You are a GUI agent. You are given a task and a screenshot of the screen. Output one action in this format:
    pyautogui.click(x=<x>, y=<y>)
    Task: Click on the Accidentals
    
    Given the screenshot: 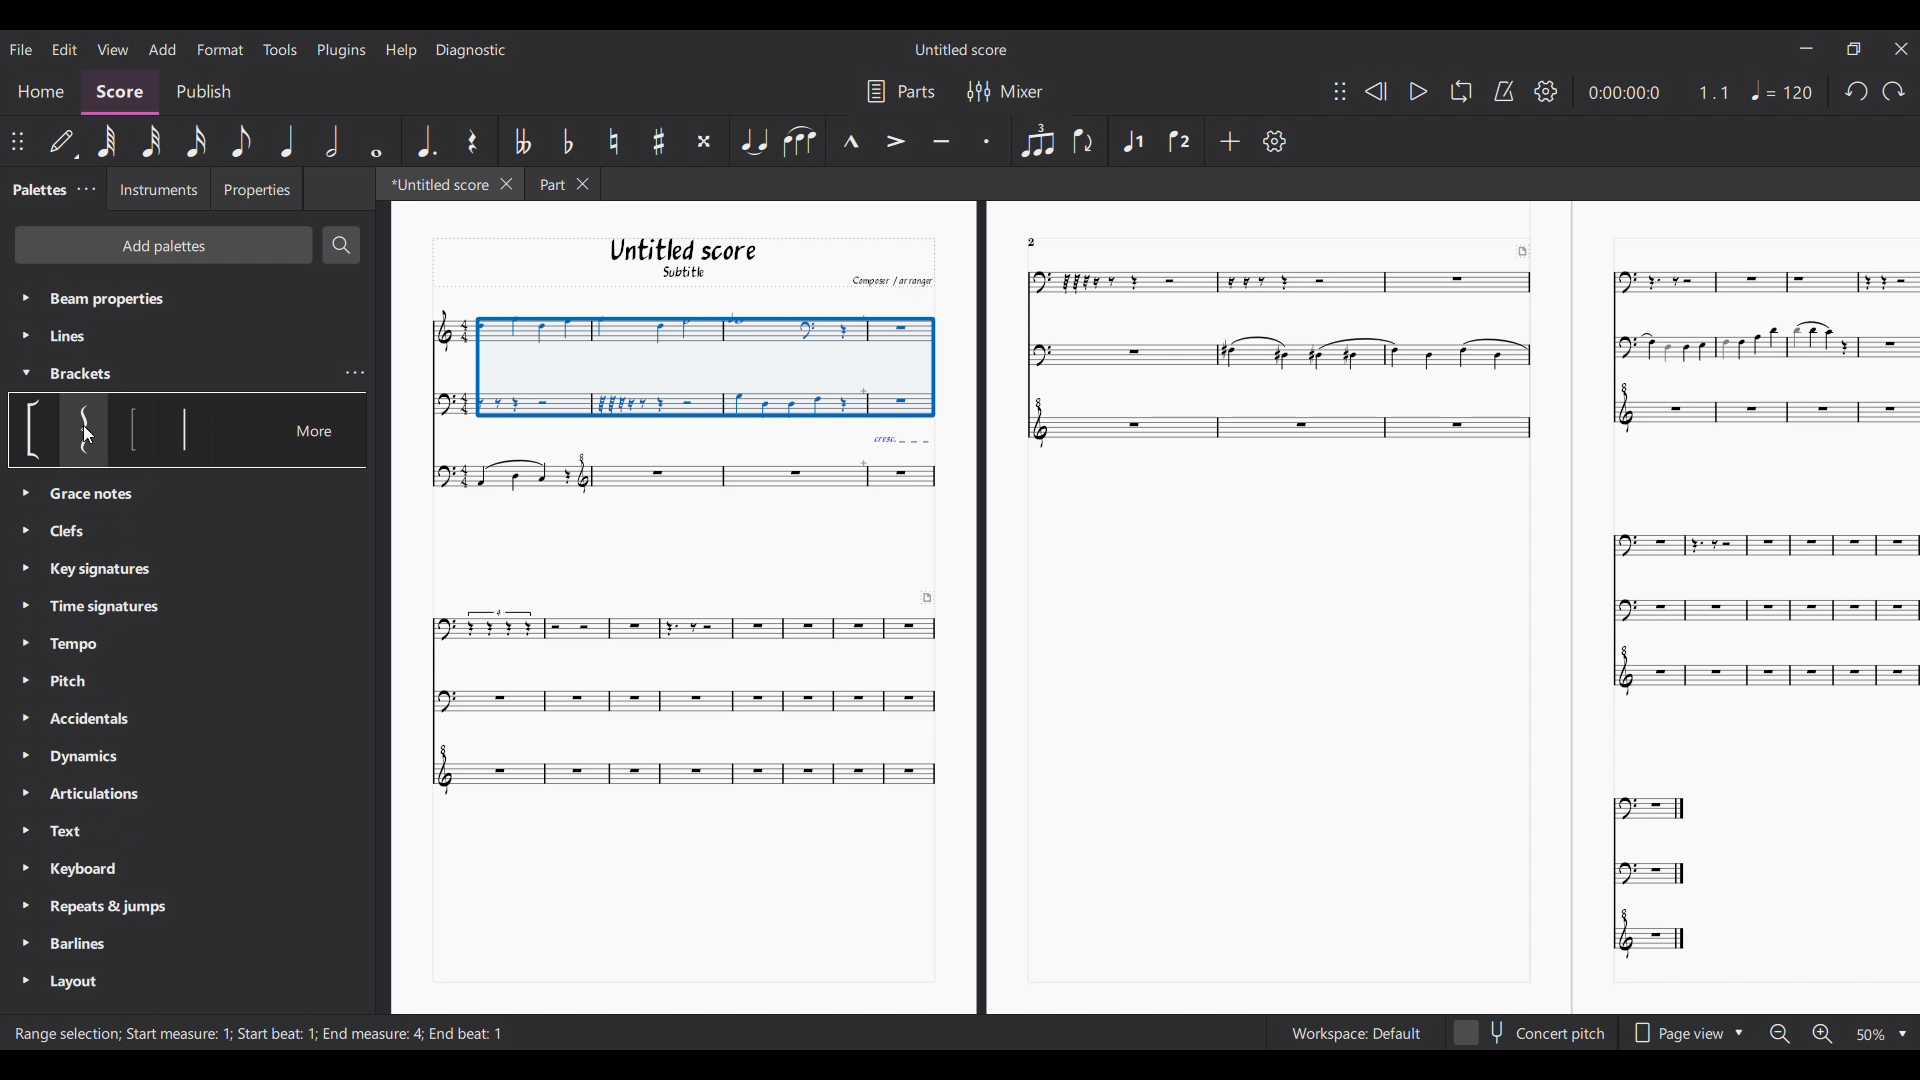 What is the action you would take?
    pyautogui.click(x=87, y=721)
    